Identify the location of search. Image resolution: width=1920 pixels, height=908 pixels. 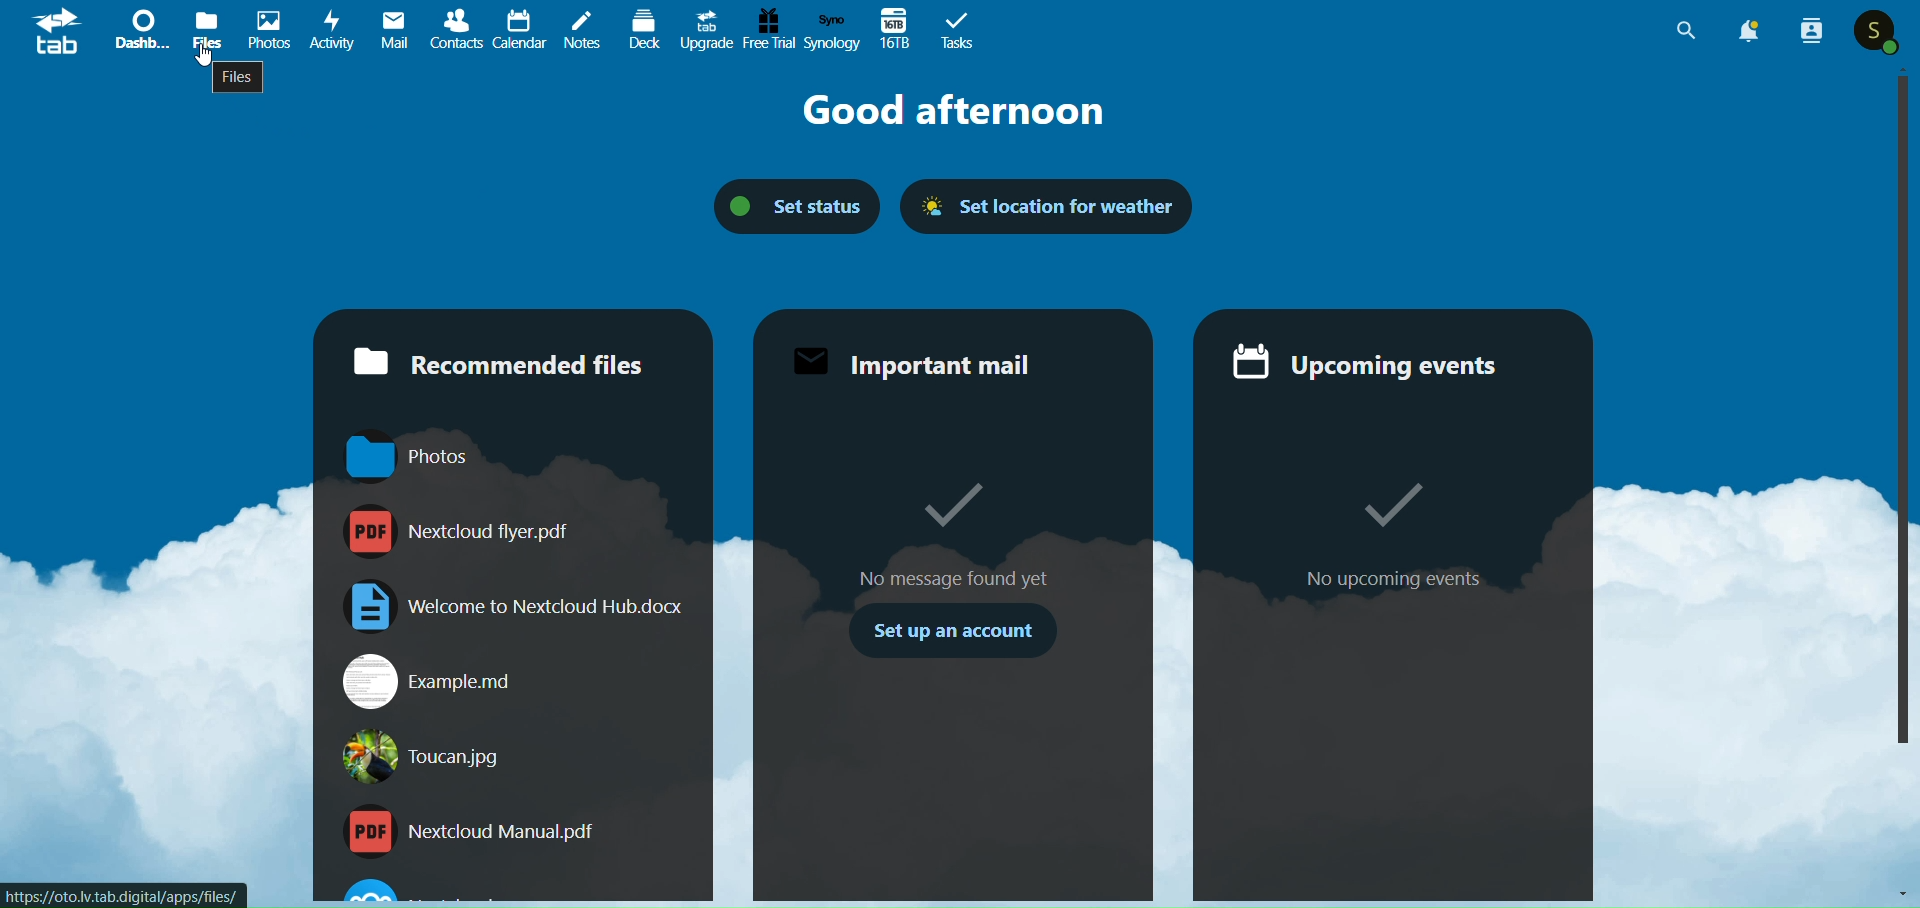
(1677, 32).